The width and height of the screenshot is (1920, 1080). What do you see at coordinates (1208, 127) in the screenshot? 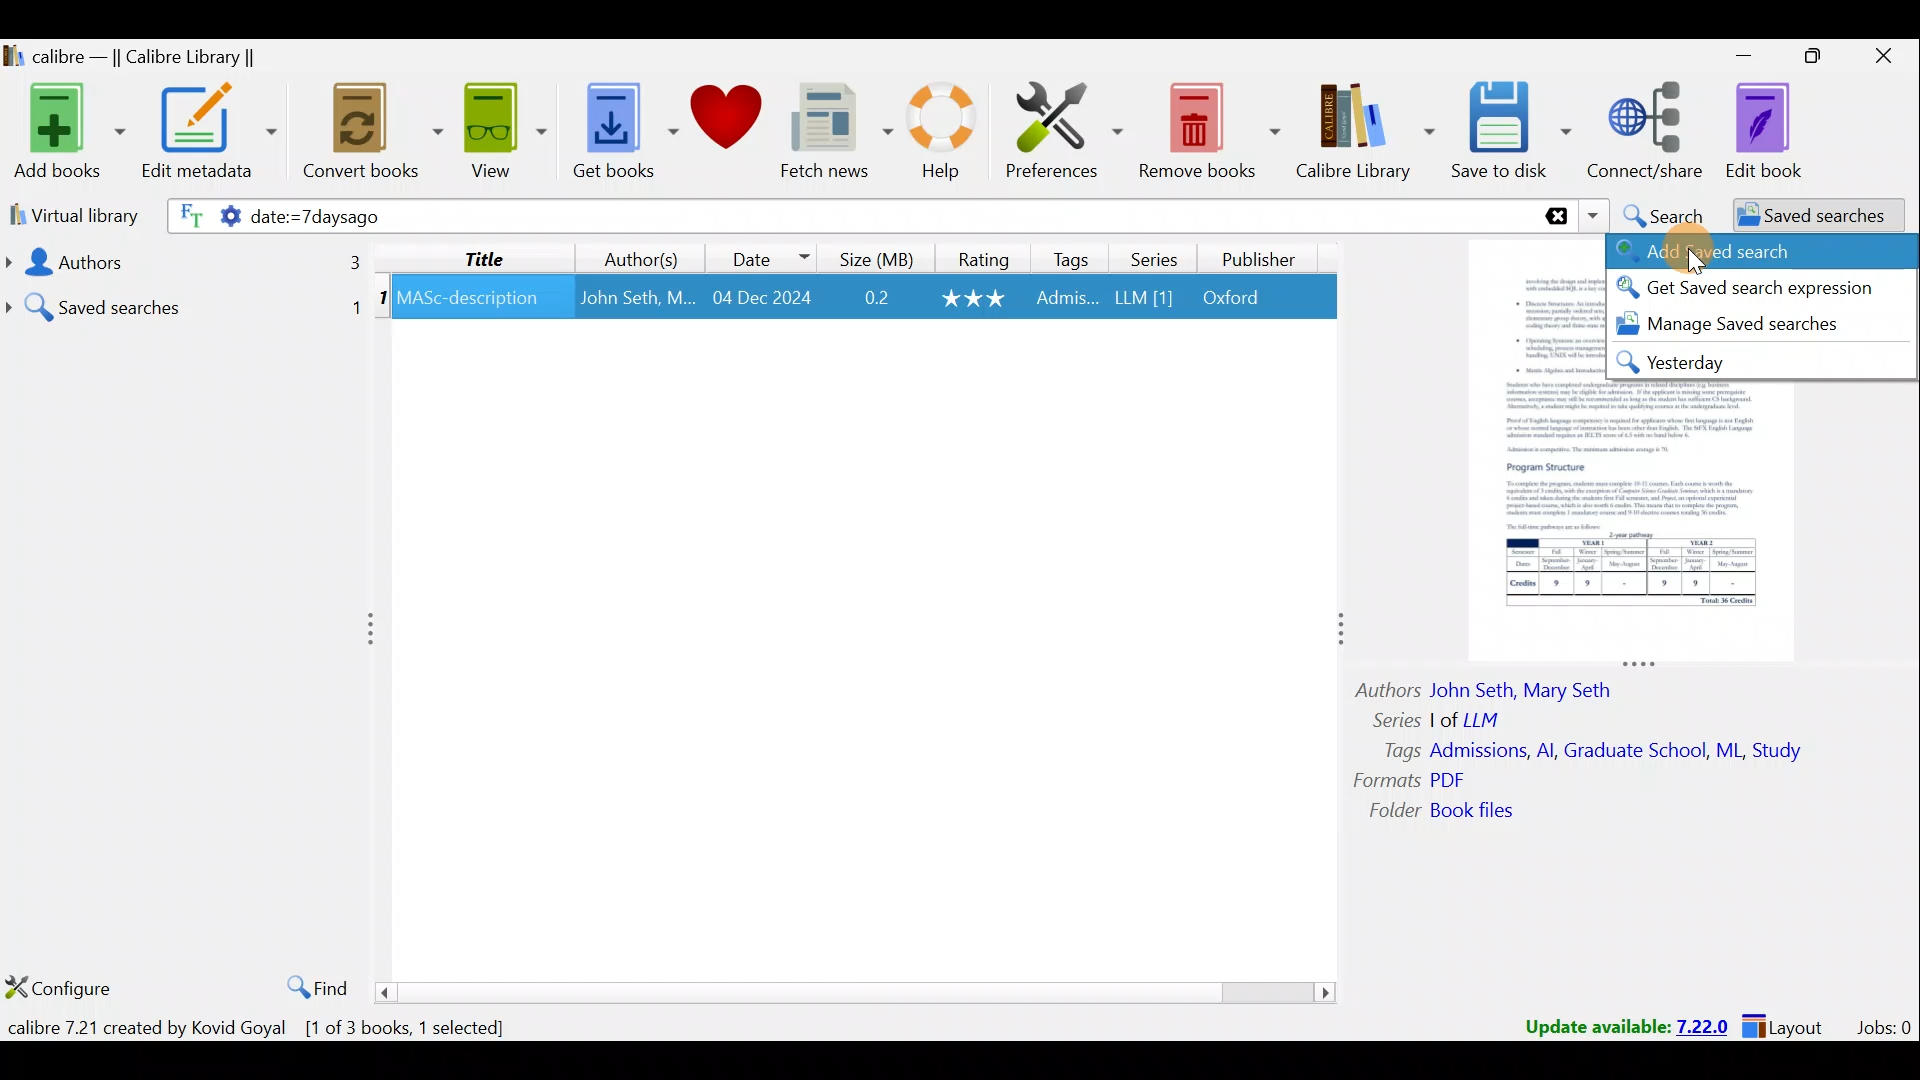
I see `Remove books` at bounding box center [1208, 127].